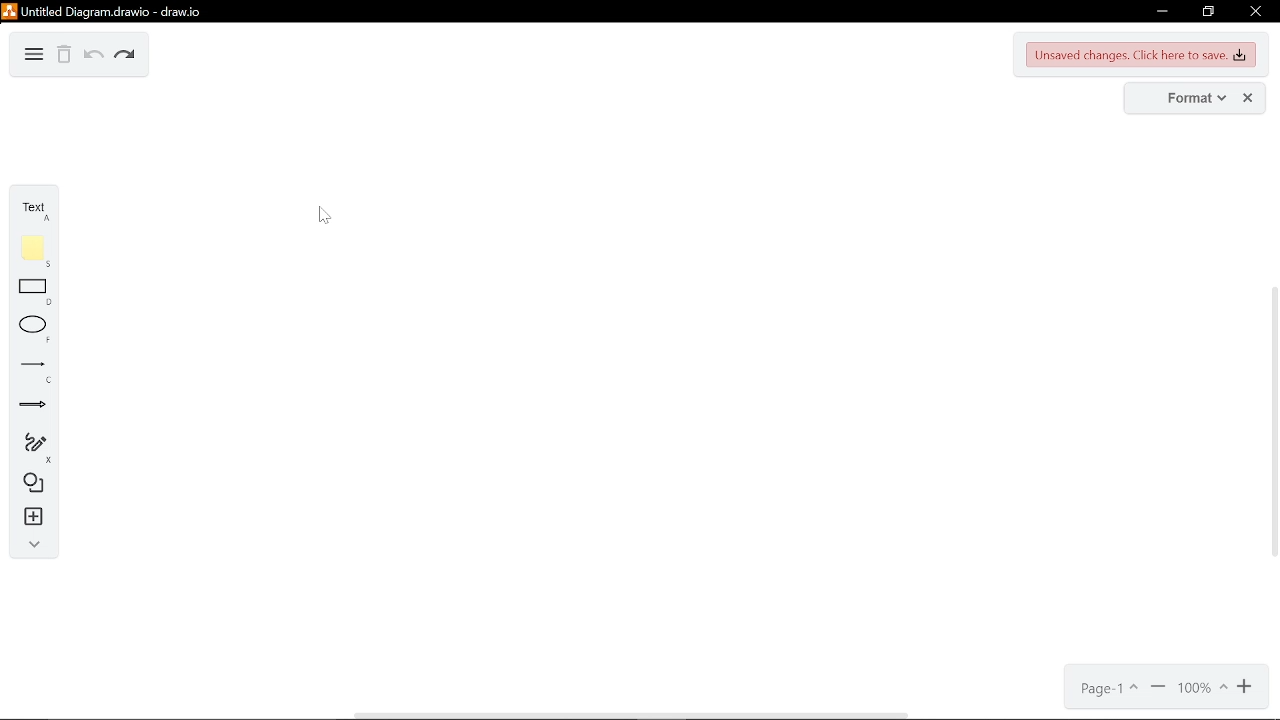 Image resolution: width=1280 pixels, height=720 pixels. What do you see at coordinates (1208, 12) in the screenshot?
I see `restore down` at bounding box center [1208, 12].